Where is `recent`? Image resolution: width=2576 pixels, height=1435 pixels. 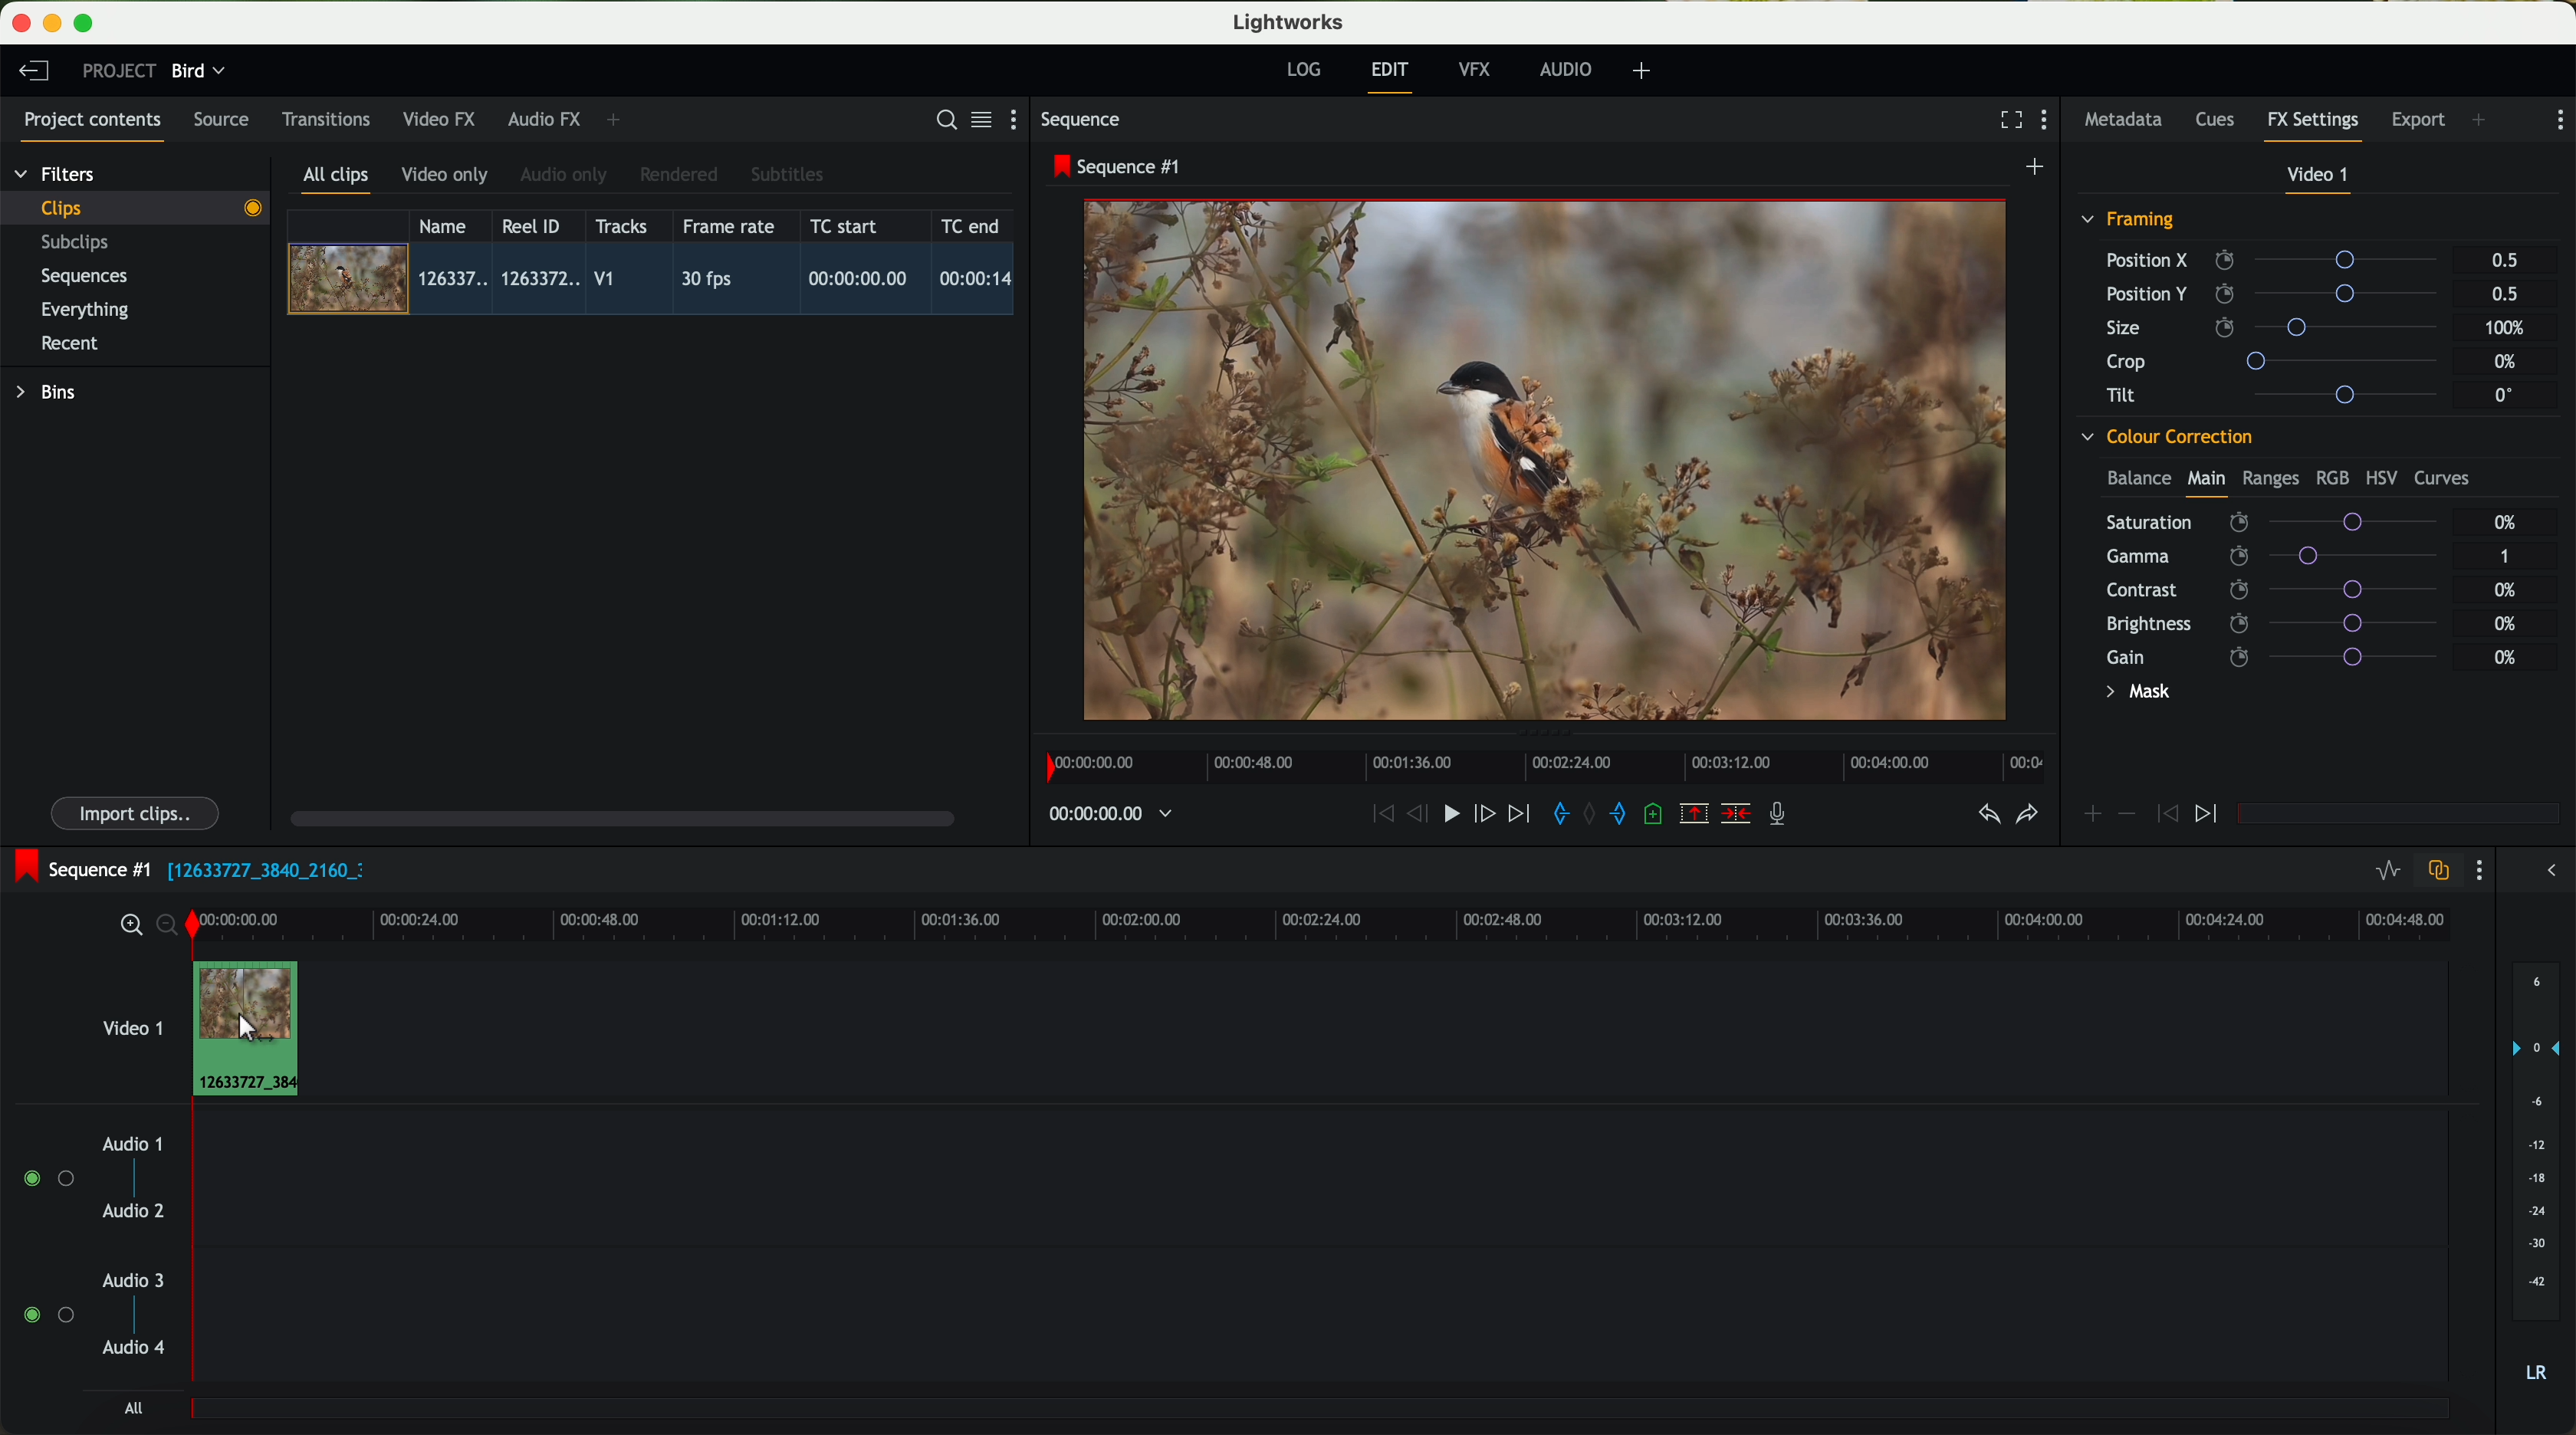 recent is located at coordinates (70, 346).